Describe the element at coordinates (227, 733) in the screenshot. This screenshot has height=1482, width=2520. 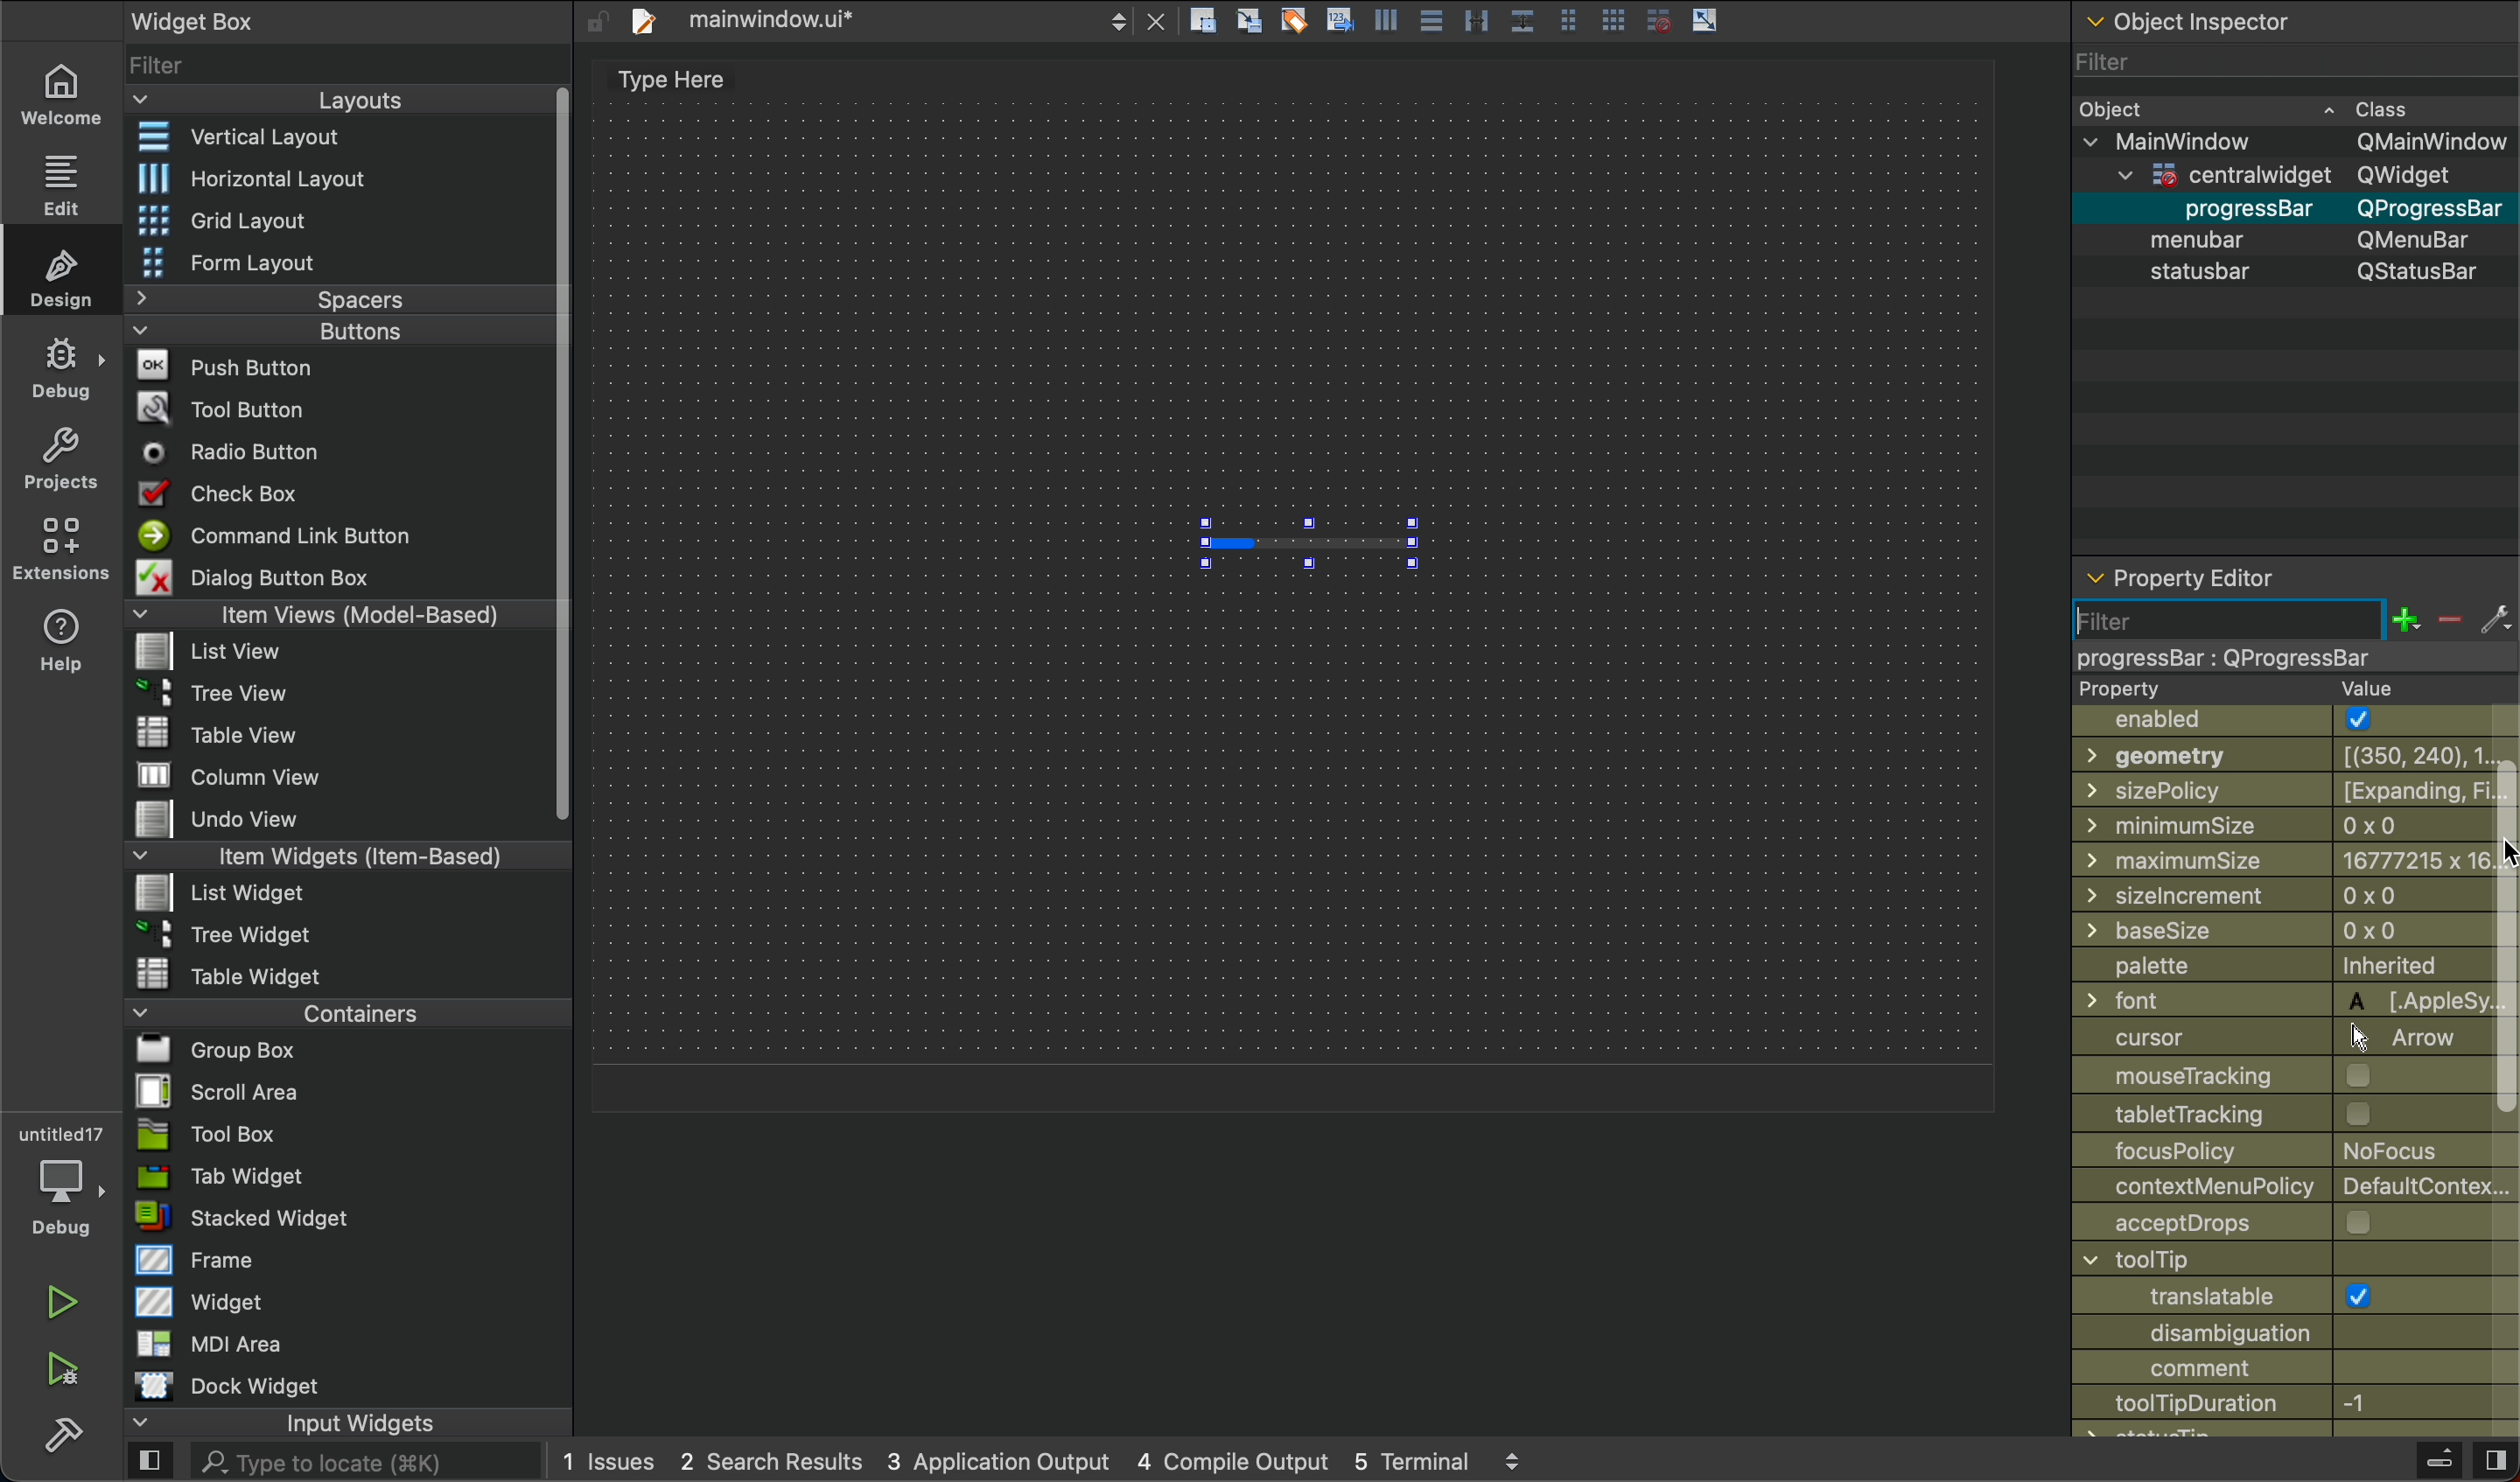
I see `File` at that location.